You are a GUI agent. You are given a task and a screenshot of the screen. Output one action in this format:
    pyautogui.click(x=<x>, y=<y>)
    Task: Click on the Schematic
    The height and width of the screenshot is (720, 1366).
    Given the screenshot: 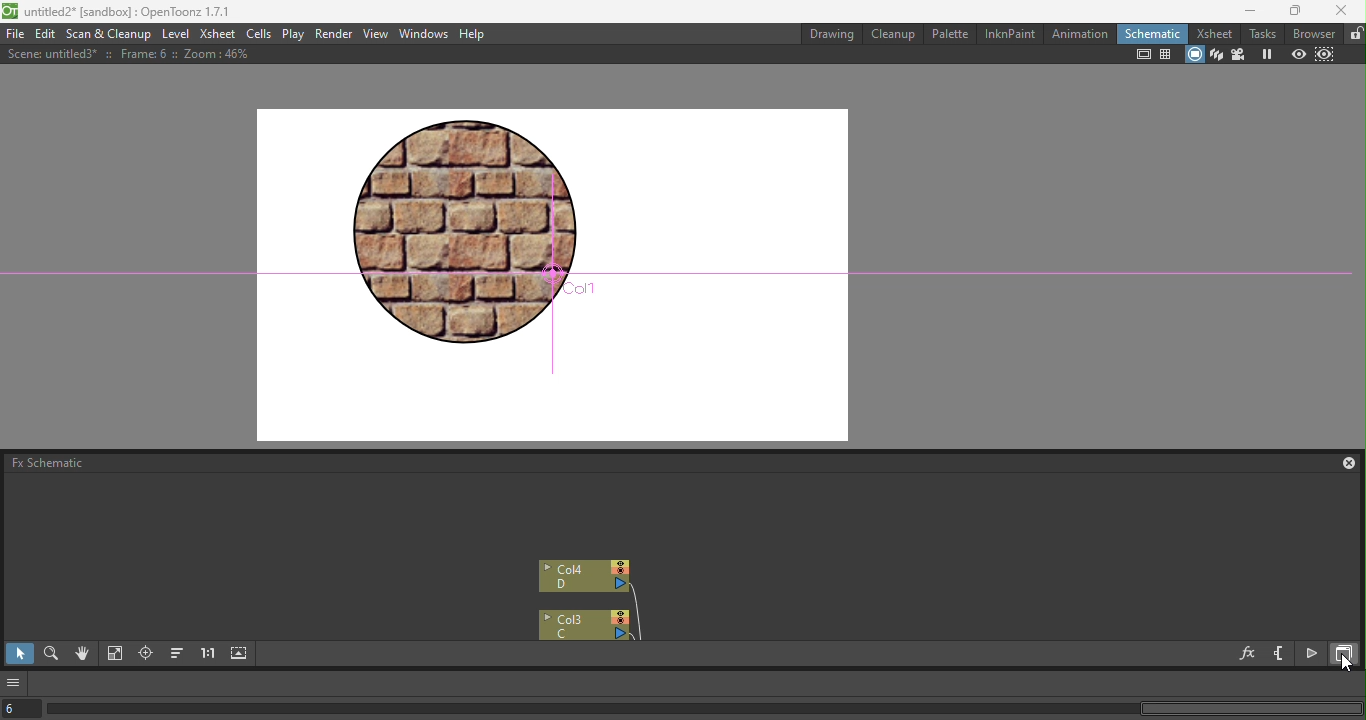 What is the action you would take?
    pyautogui.click(x=1152, y=34)
    